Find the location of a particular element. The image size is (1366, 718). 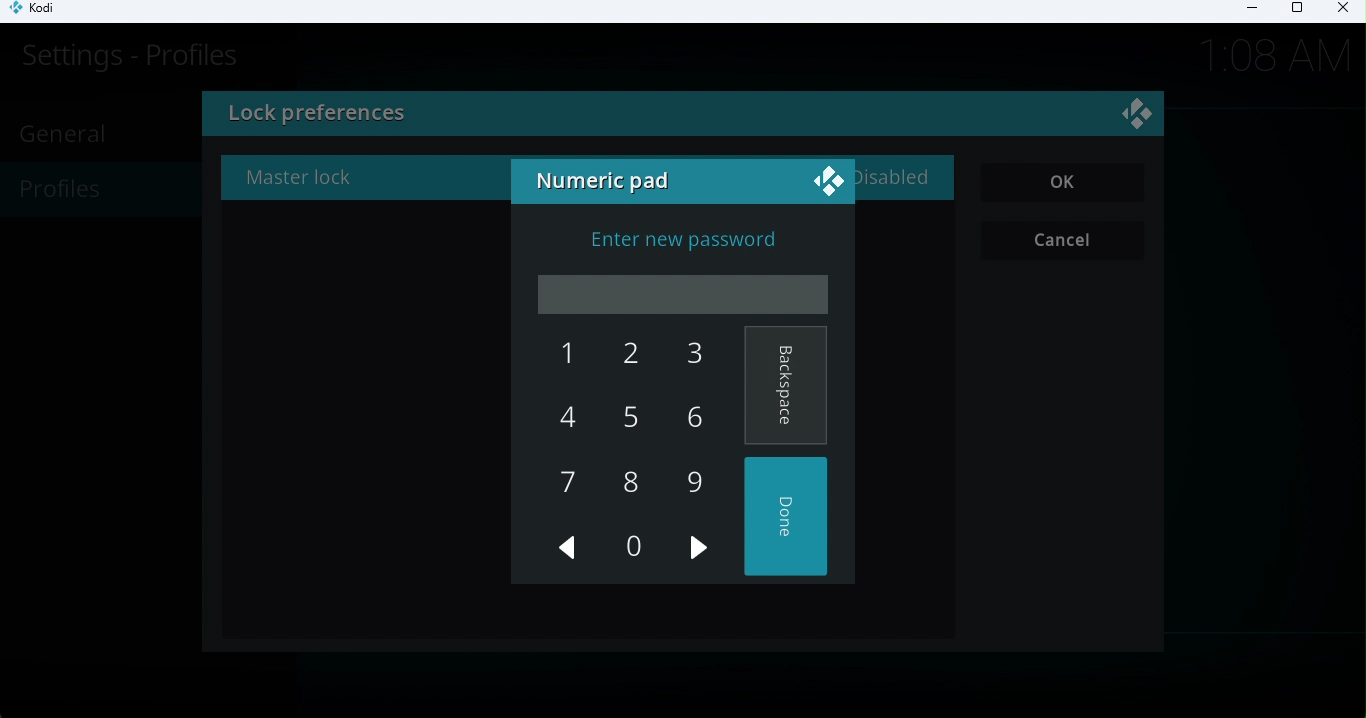

6 is located at coordinates (689, 416).